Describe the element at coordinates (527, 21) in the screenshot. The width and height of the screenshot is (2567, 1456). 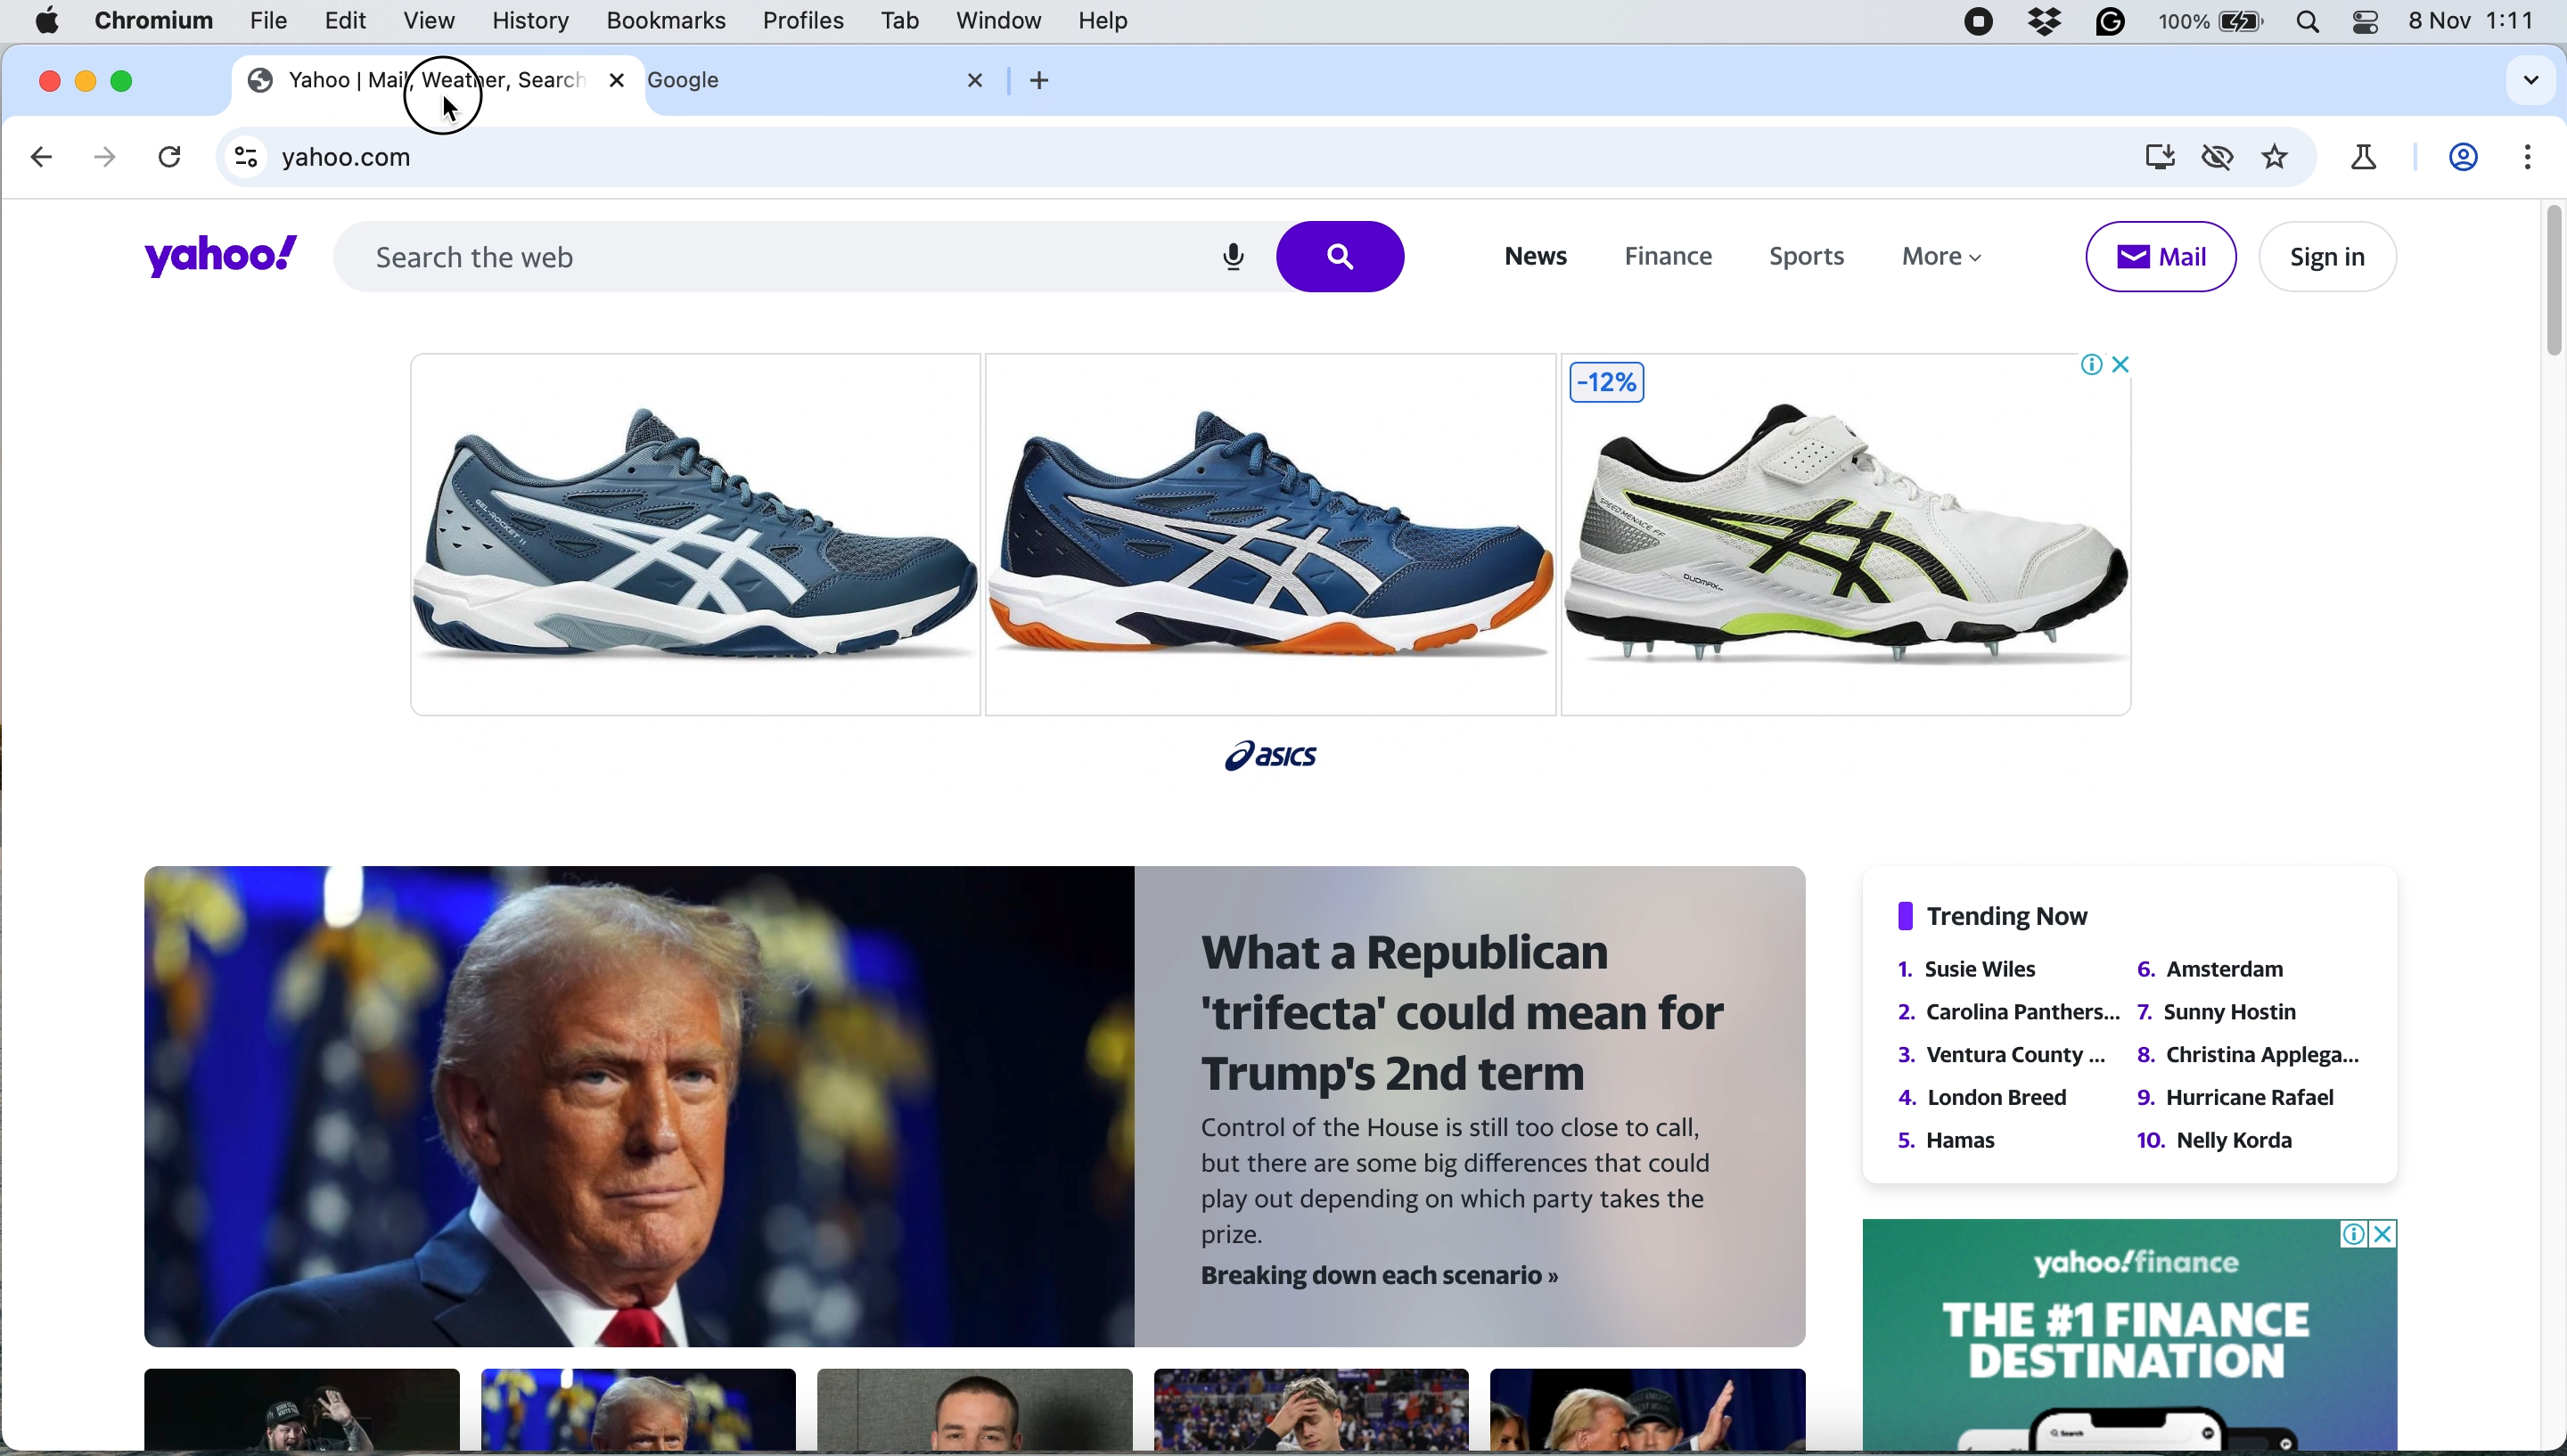
I see `history` at that location.